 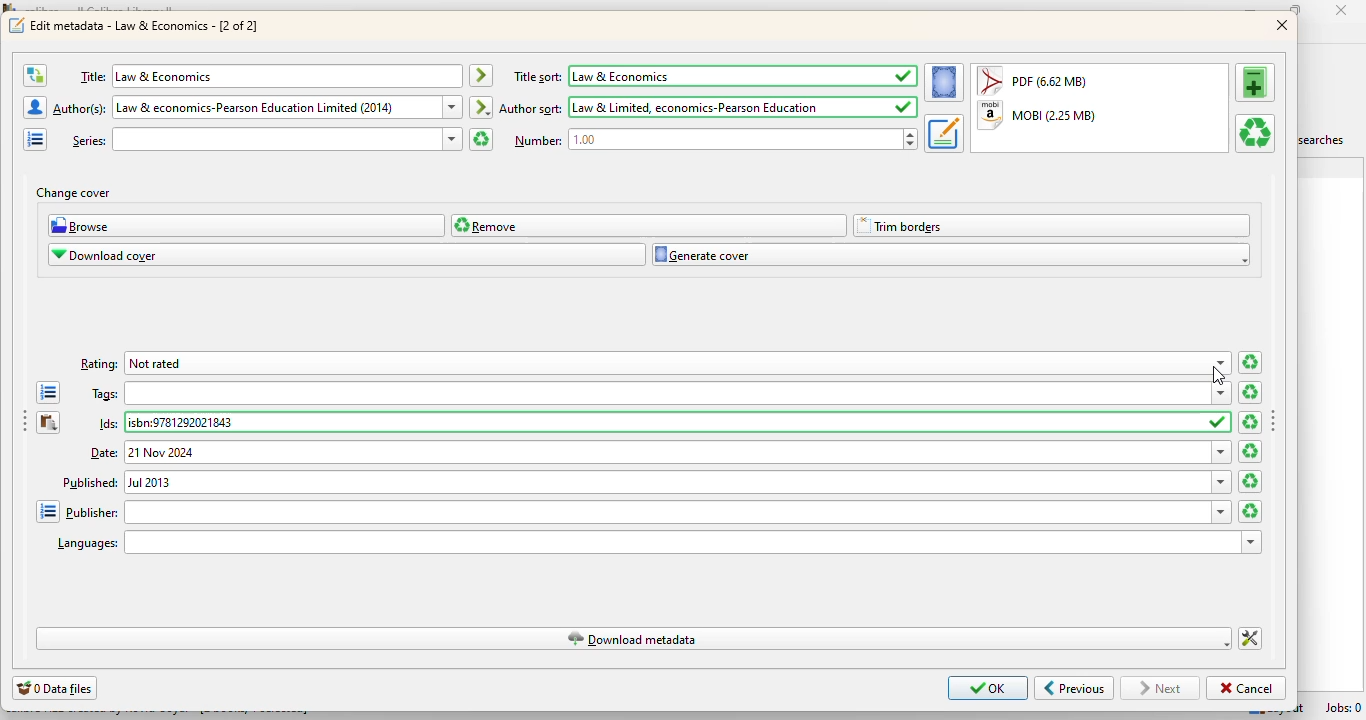 I want to click on clear date, so click(x=1251, y=482).